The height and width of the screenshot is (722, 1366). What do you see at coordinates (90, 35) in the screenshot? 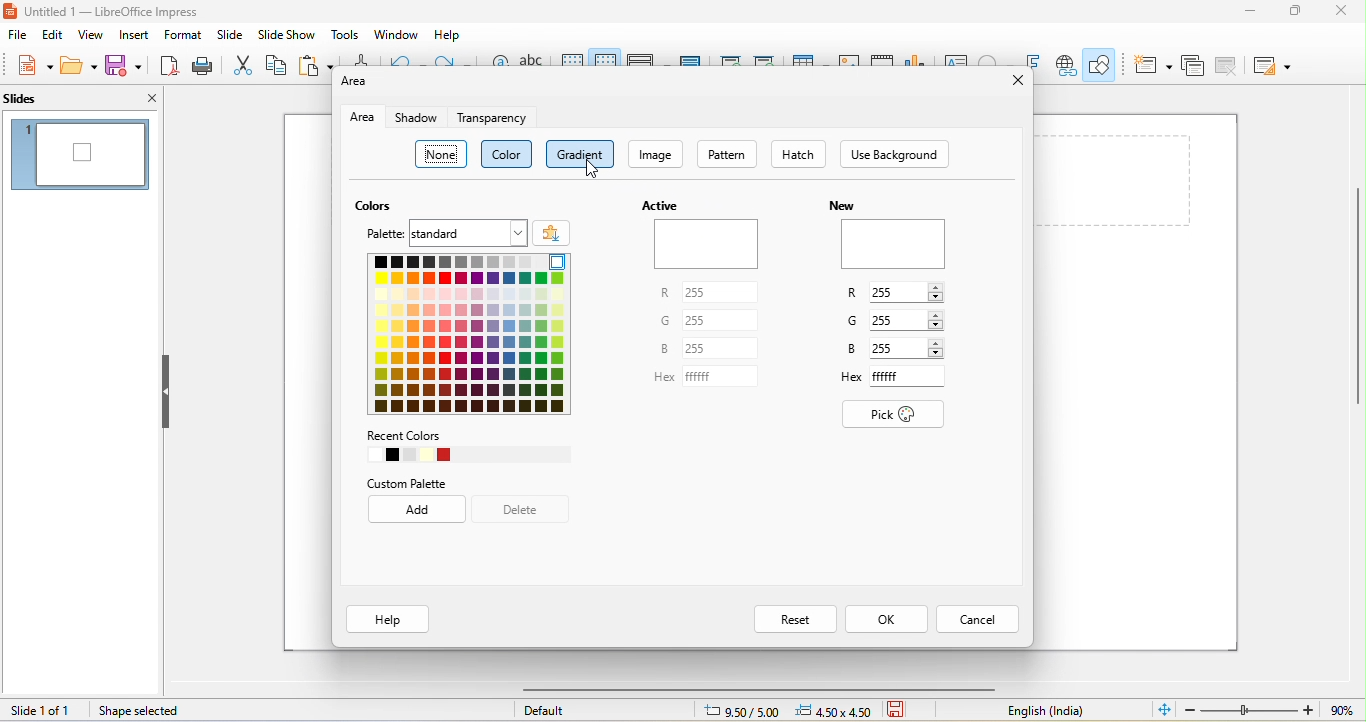
I see `view` at bounding box center [90, 35].